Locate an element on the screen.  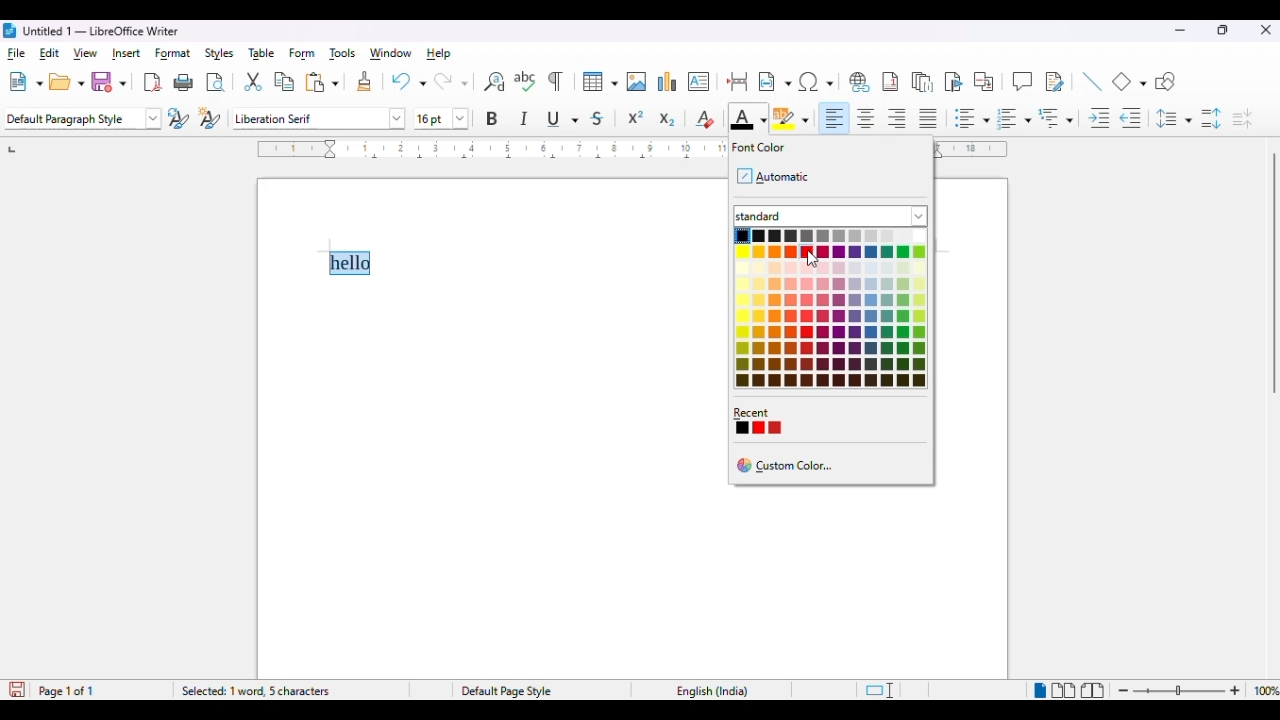
superscript is located at coordinates (636, 117).